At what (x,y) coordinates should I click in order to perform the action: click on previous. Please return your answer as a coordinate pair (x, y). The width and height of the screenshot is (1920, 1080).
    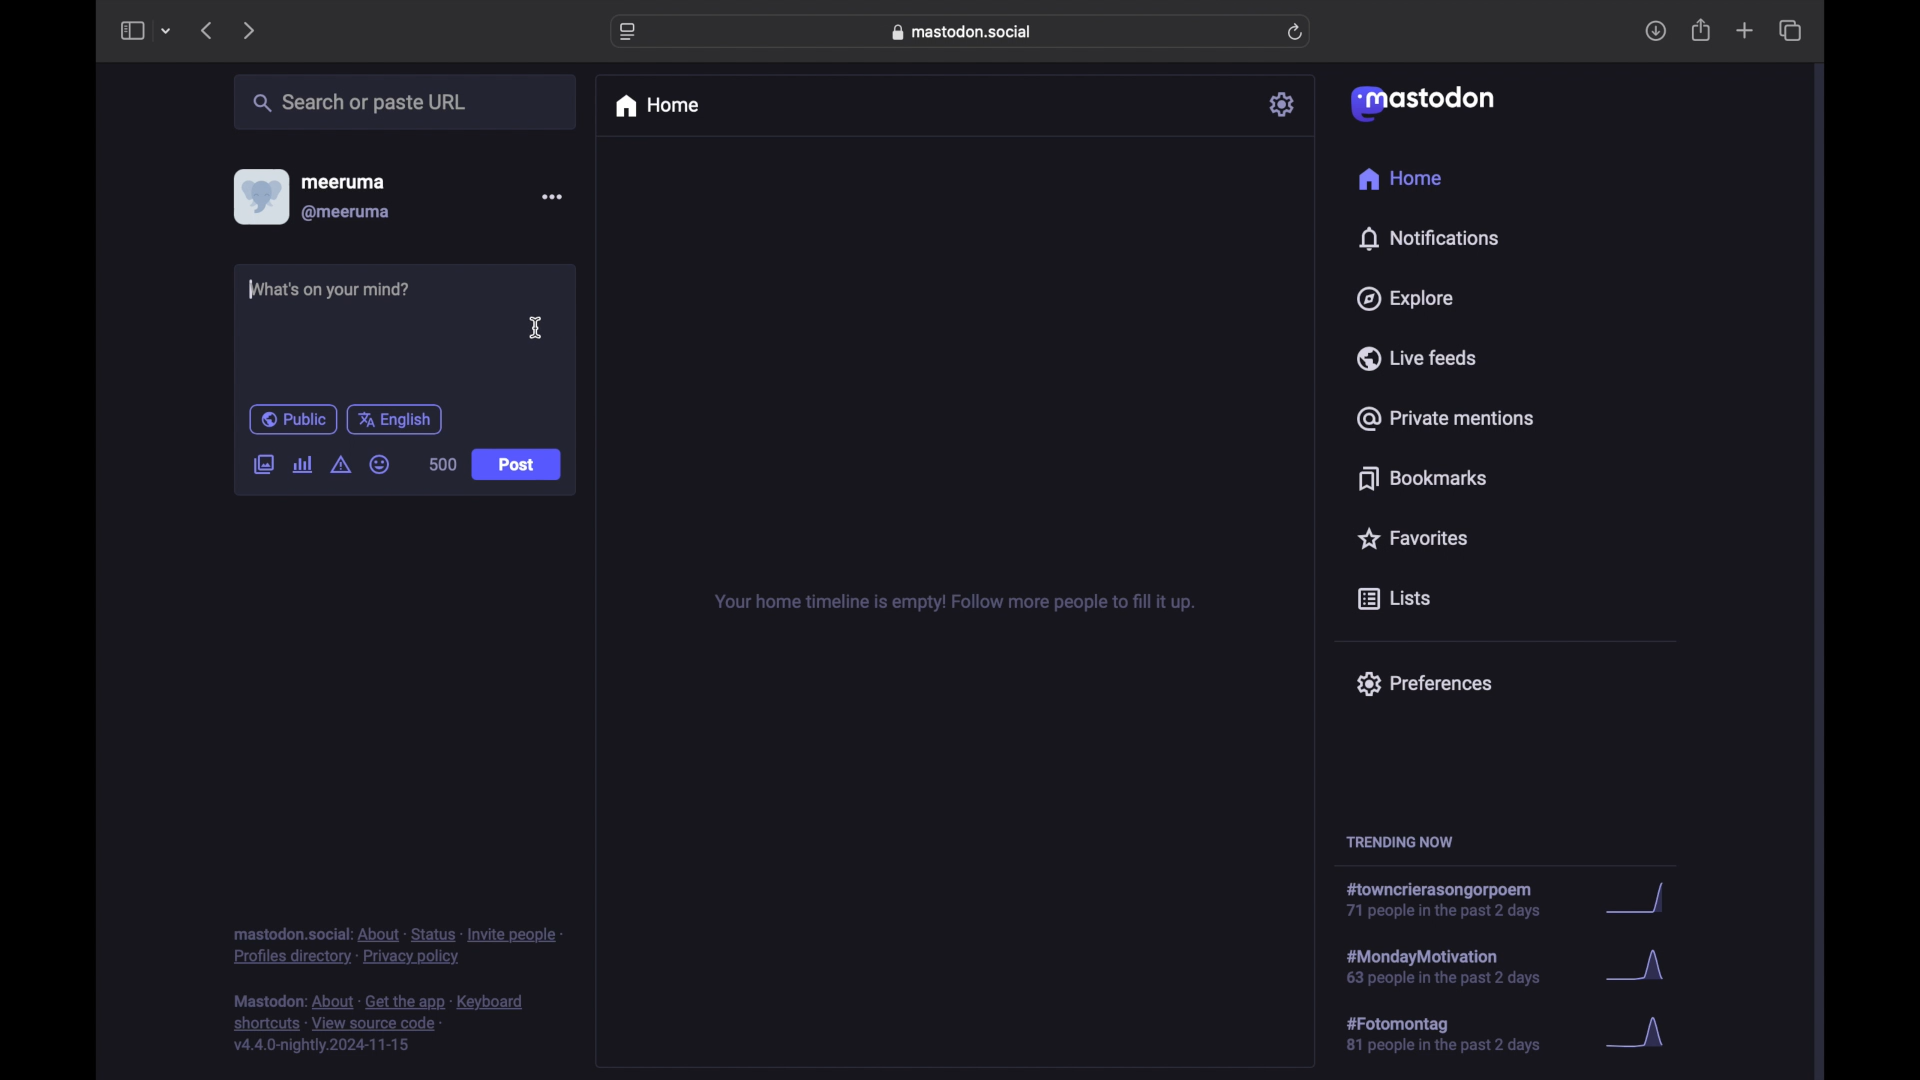
    Looking at the image, I should click on (206, 30).